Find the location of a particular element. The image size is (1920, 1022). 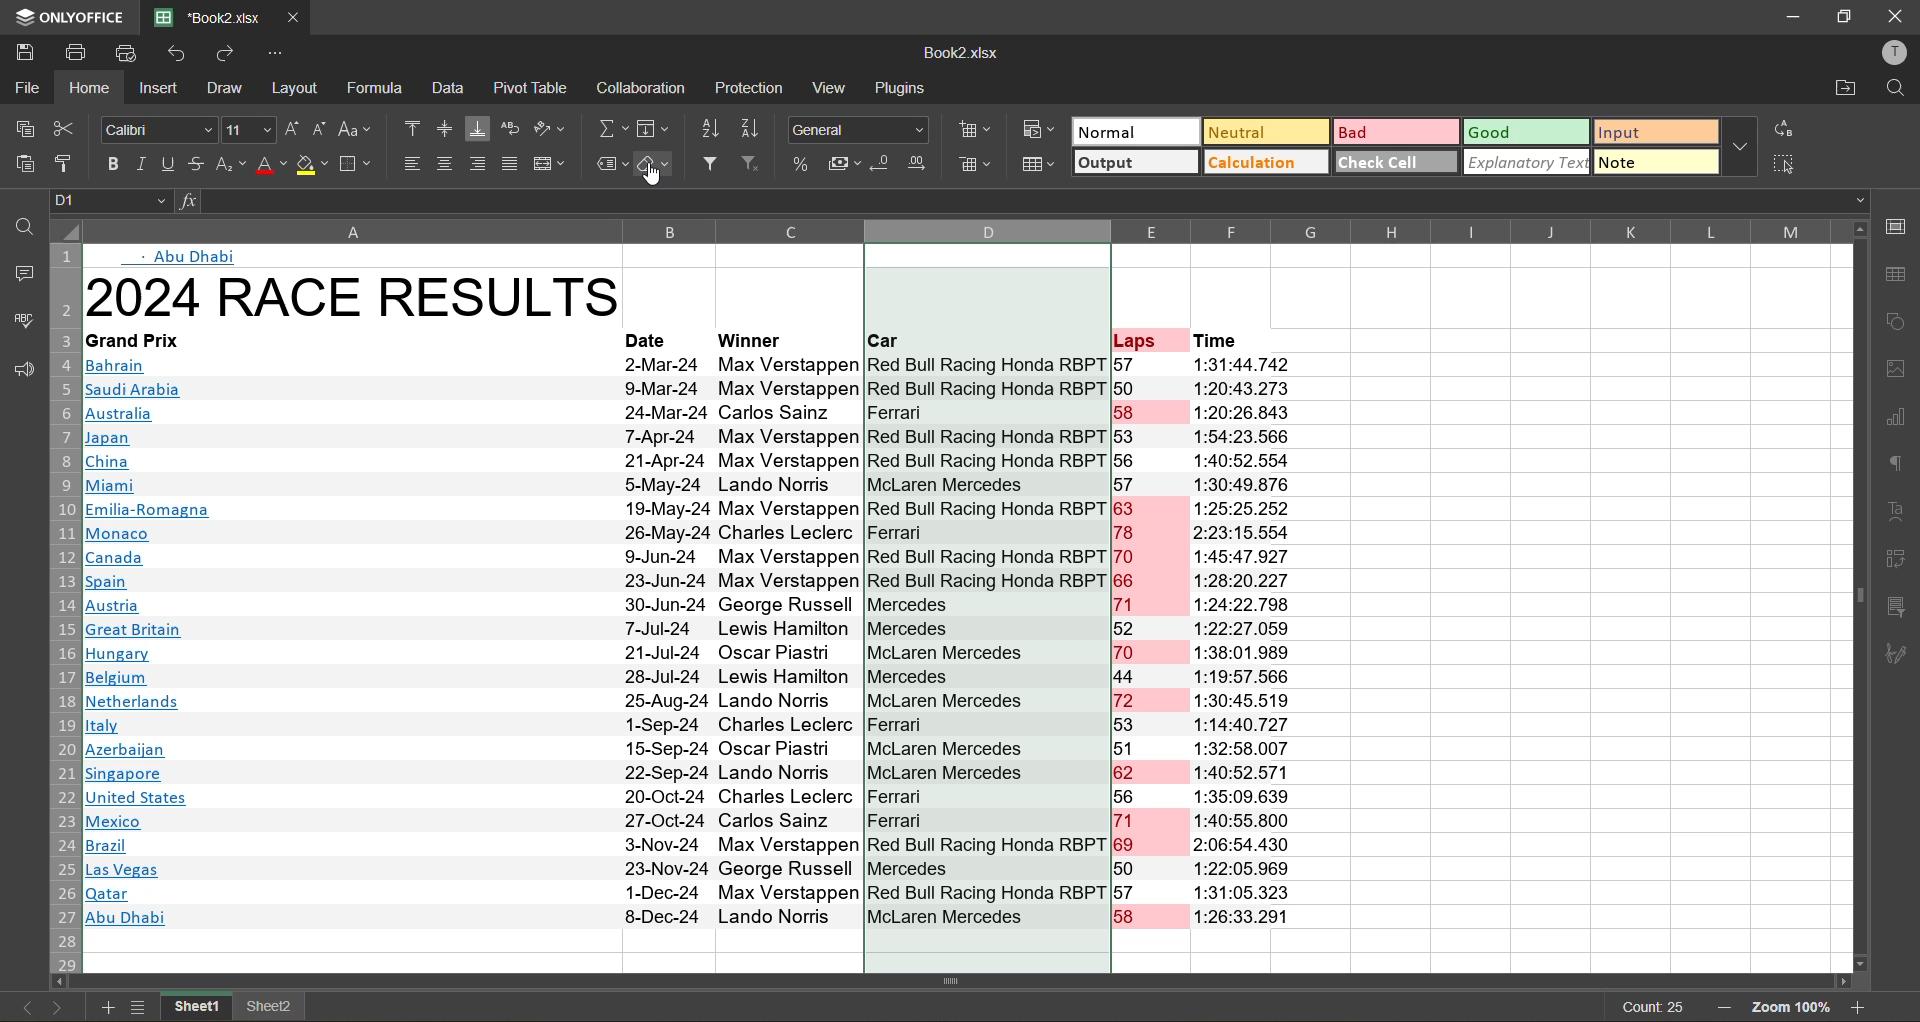

find is located at coordinates (24, 223).